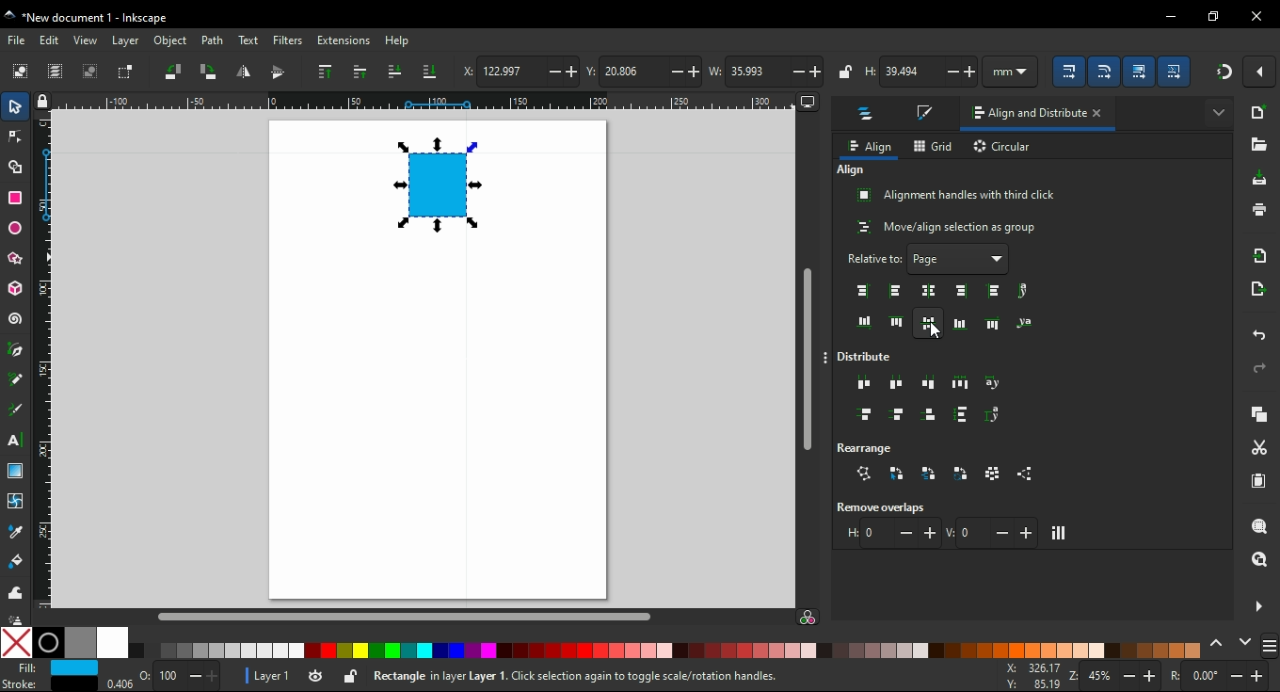  I want to click on select all, so click(20, 72).